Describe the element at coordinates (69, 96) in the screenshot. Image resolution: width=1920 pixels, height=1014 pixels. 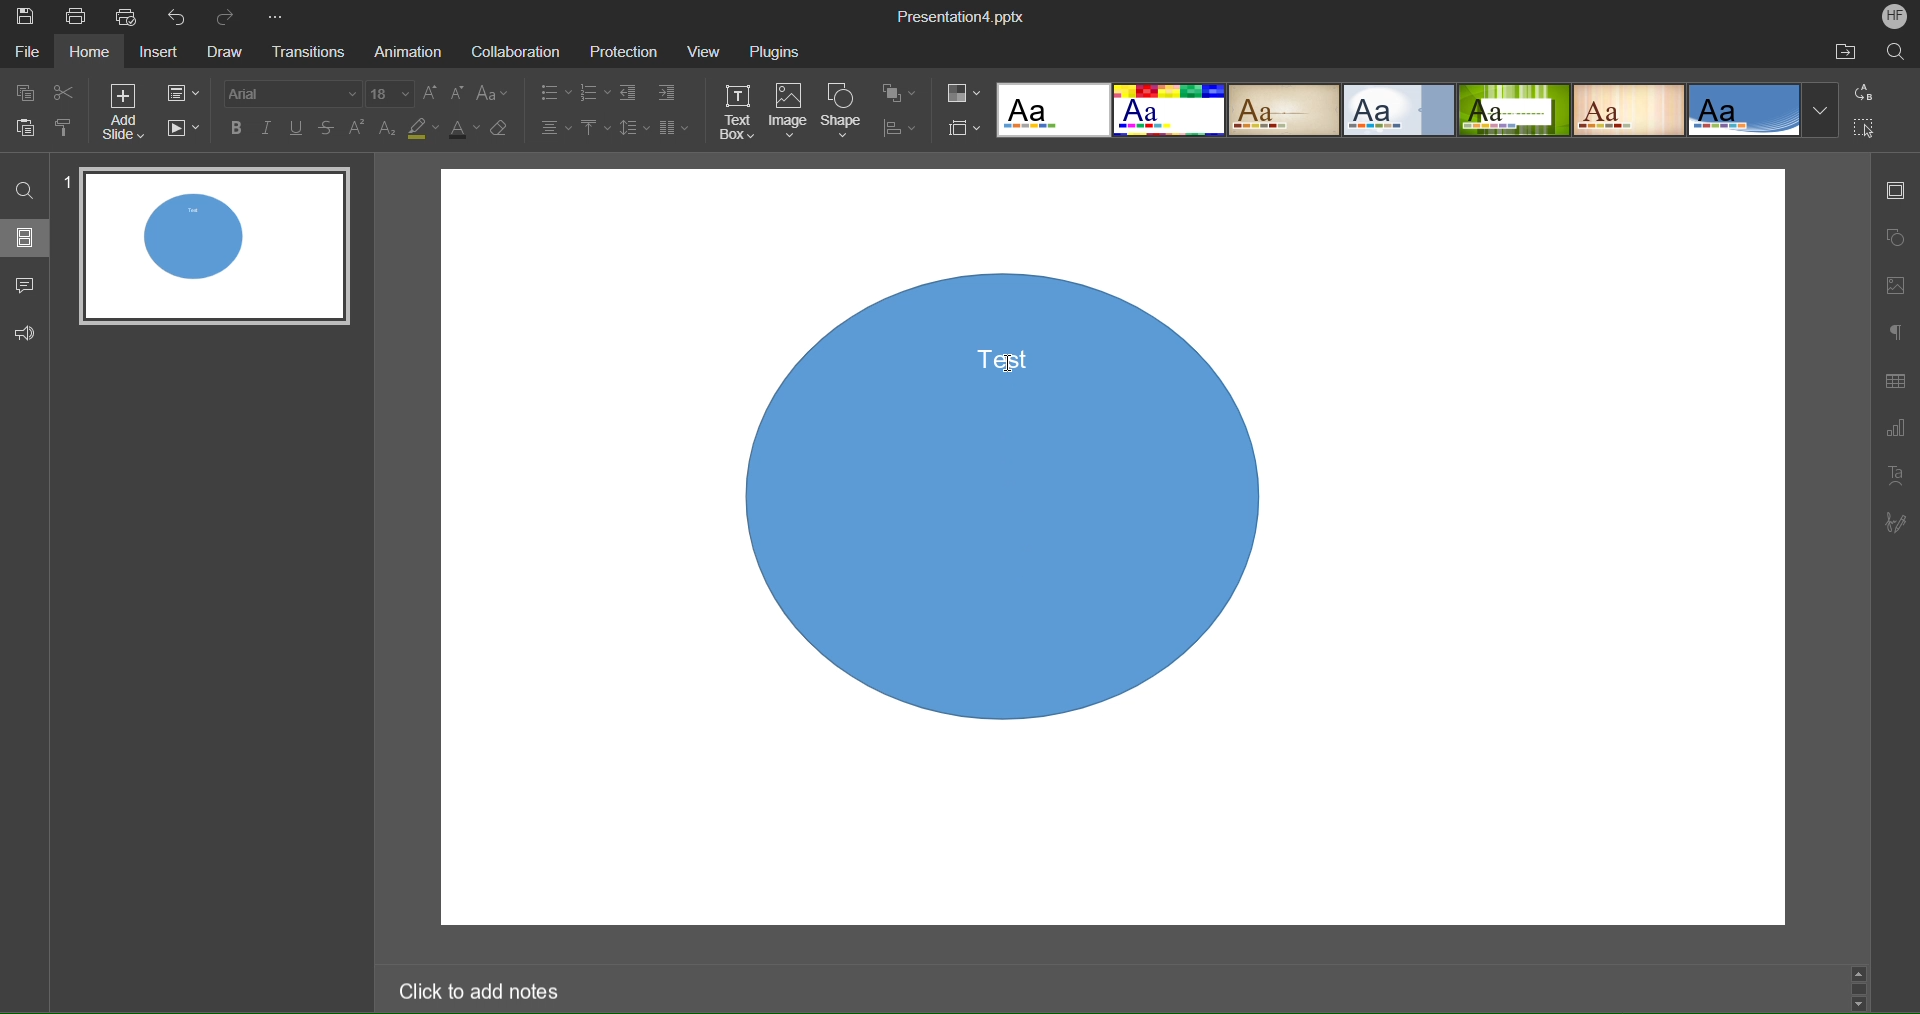
I see `Cut` at that location.